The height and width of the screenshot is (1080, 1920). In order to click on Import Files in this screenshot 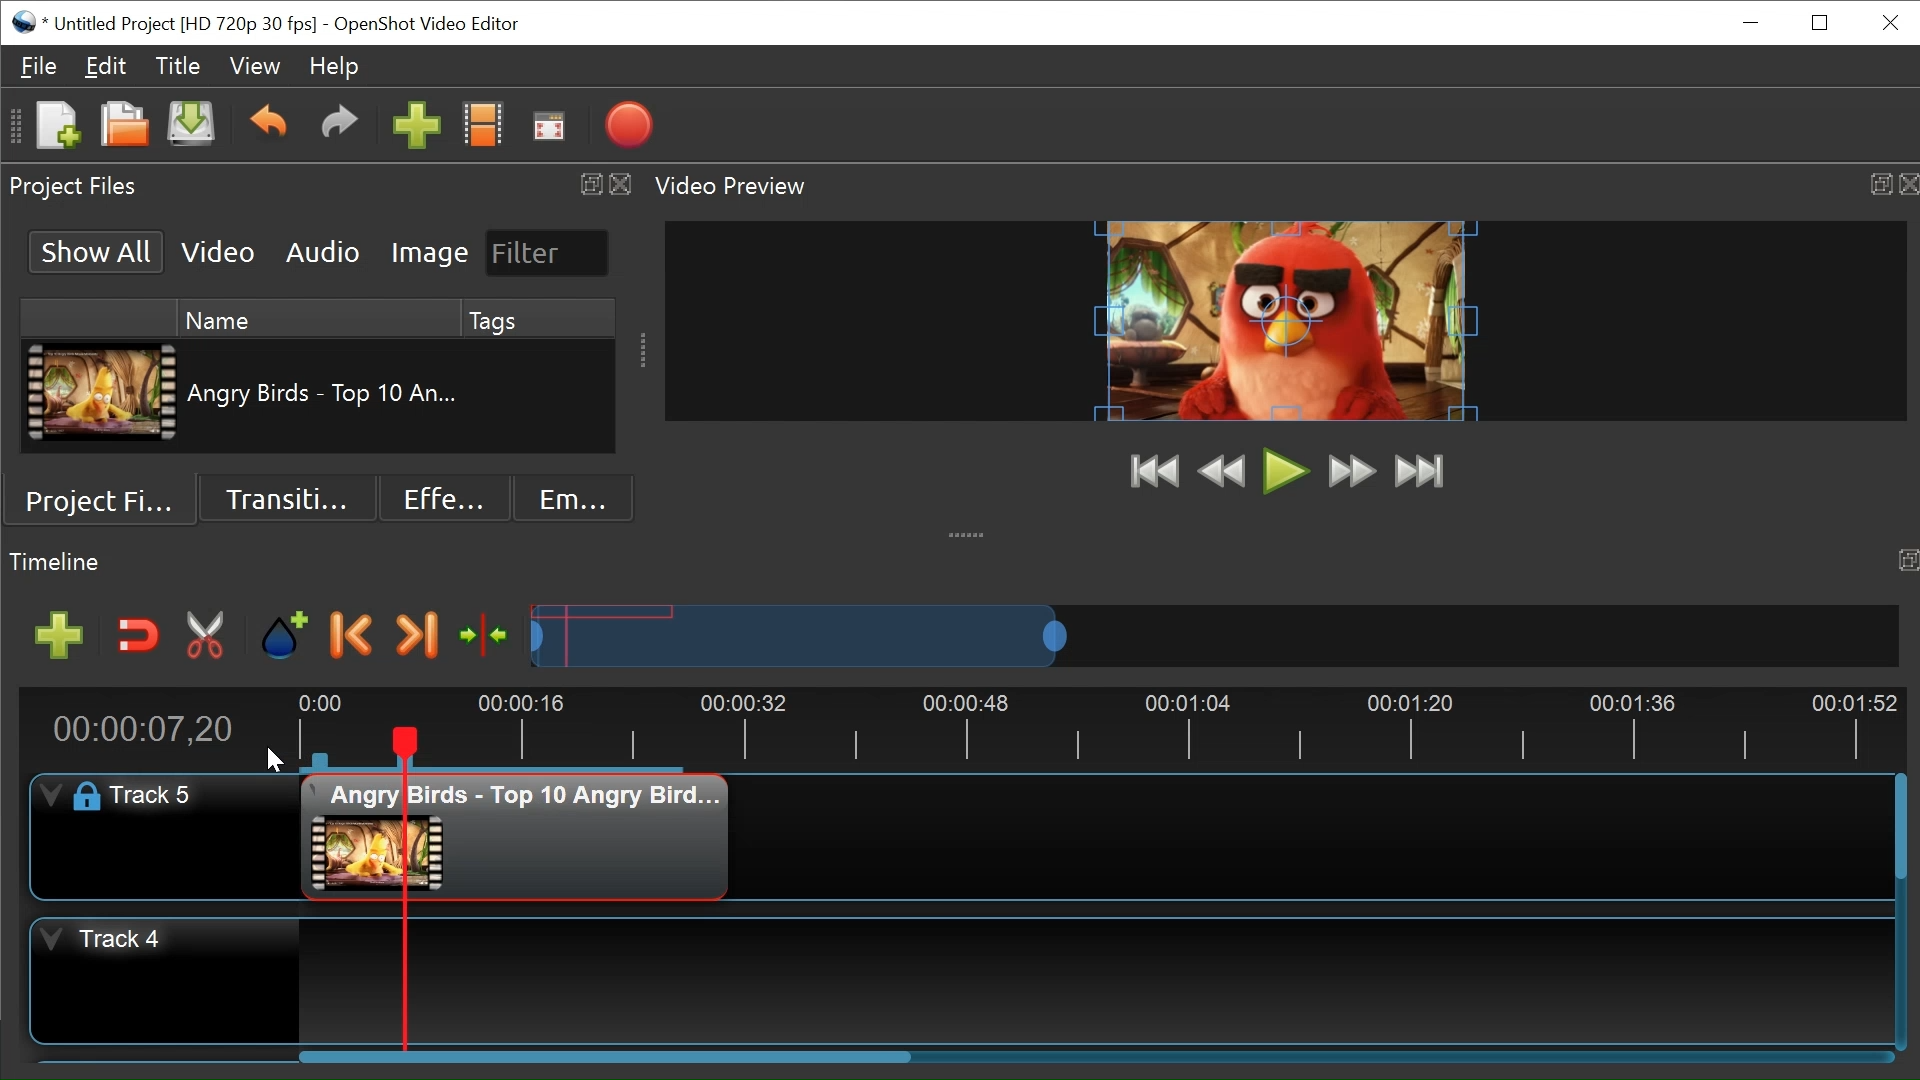, I will do `click(417, 127)`.